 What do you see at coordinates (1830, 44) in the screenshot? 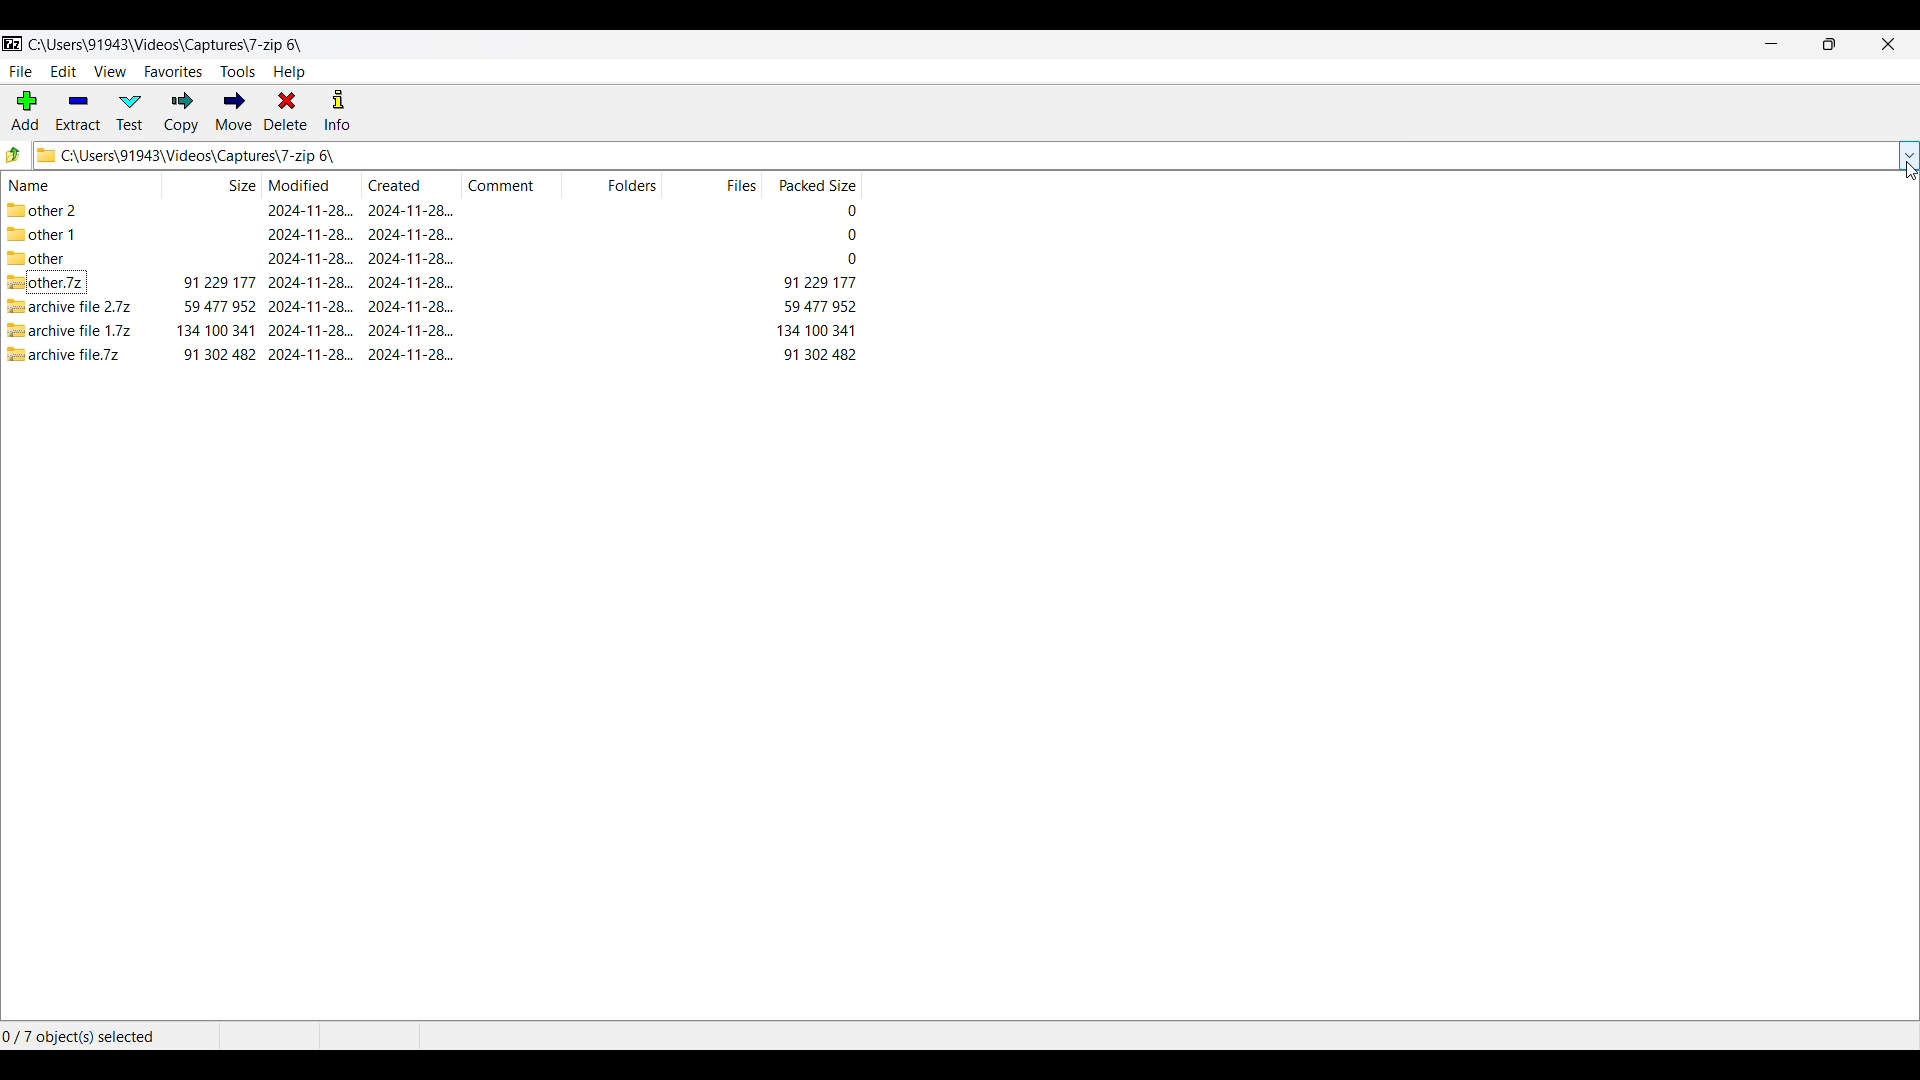
I see `Show interface in a smaller tab` at bounding box center [1830, 44].